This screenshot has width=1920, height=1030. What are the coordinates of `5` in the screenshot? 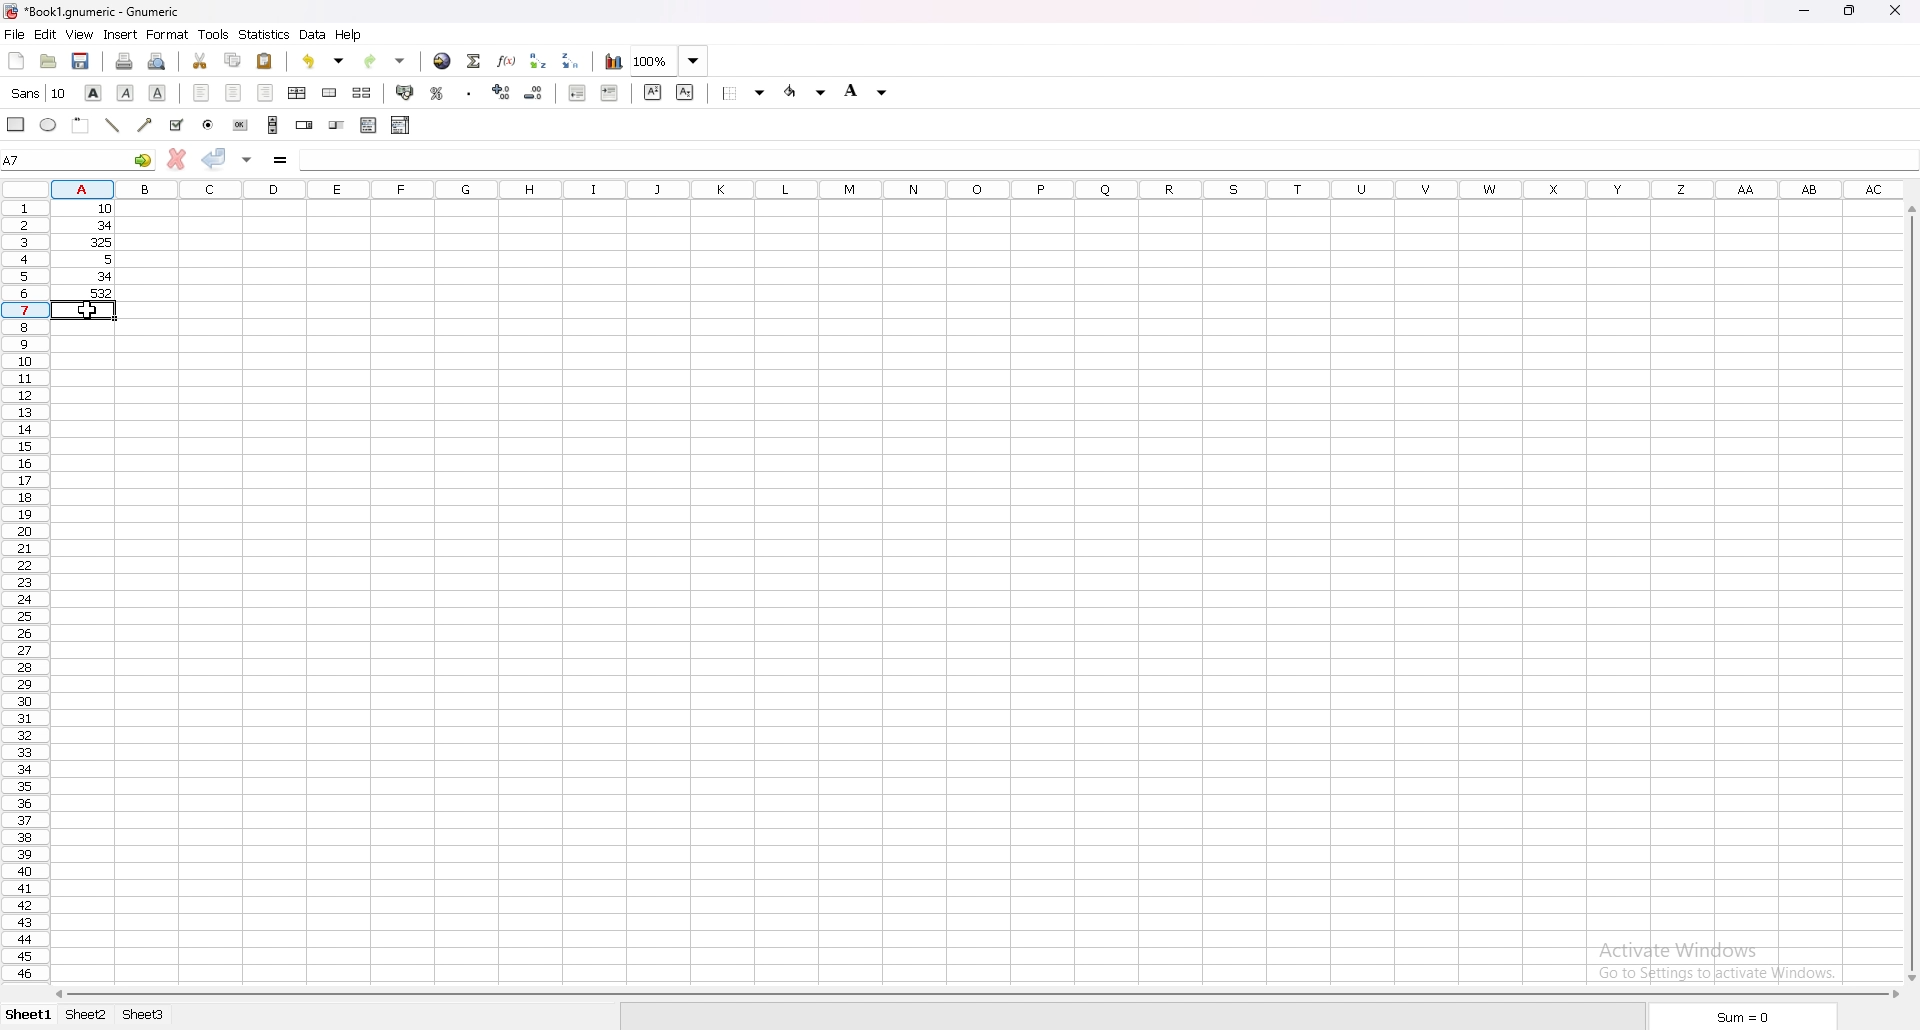 It's located at (94, 260).